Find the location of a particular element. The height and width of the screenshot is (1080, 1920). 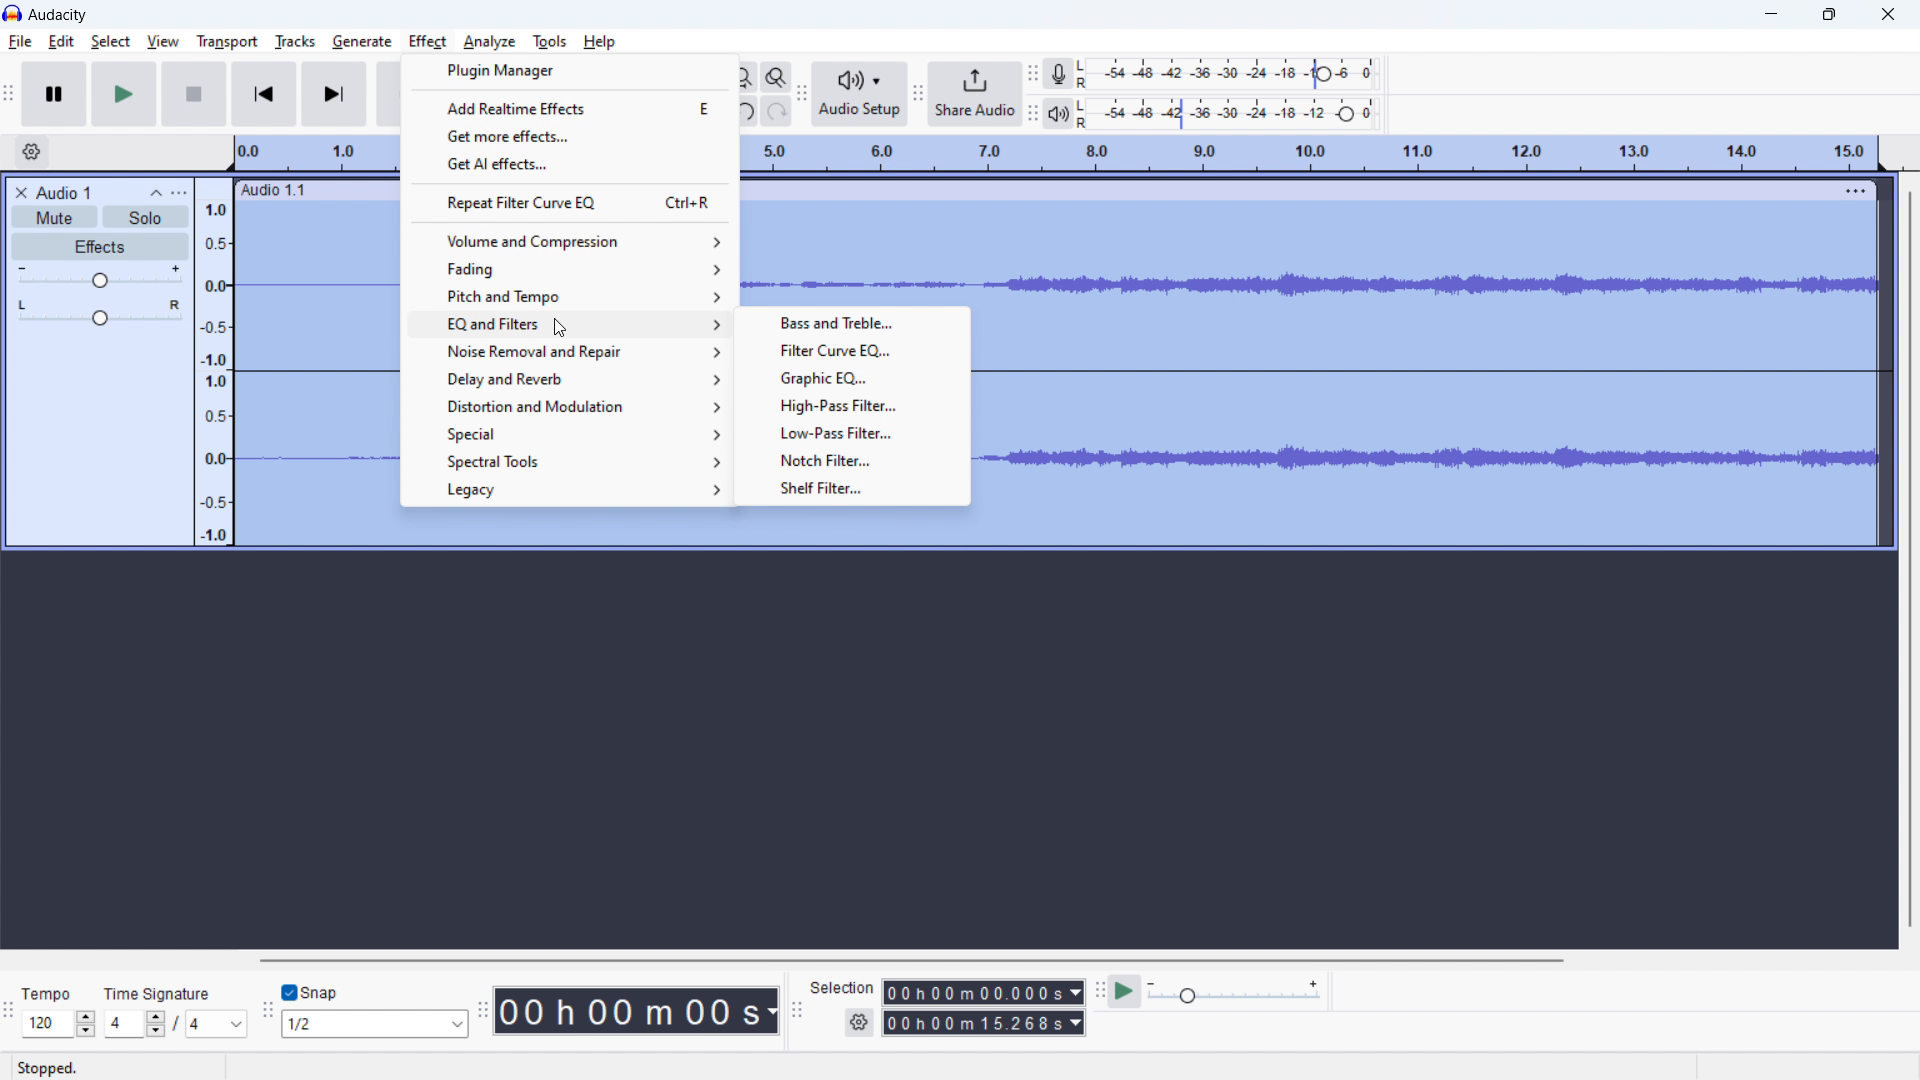

share audio toolbar is located at coordinates (921, 94).